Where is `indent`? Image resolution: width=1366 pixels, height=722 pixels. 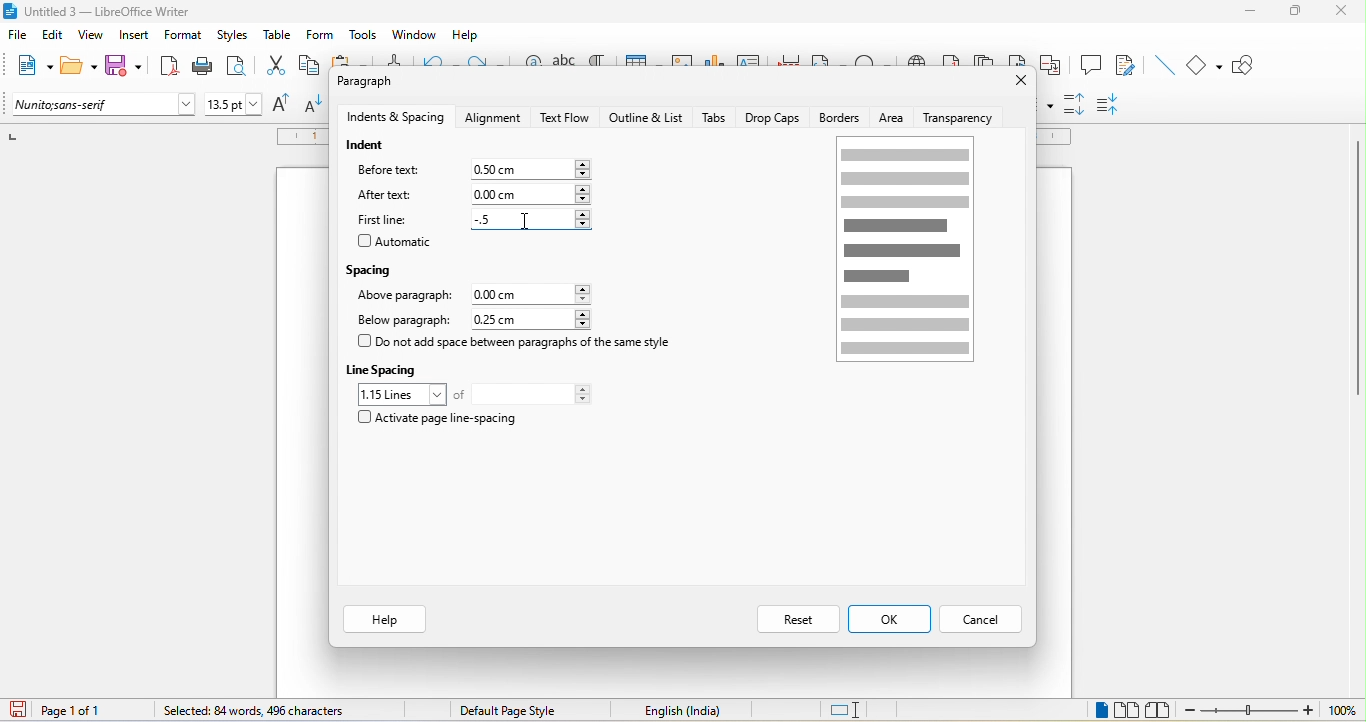 indent is located at coordinates (371, 147).